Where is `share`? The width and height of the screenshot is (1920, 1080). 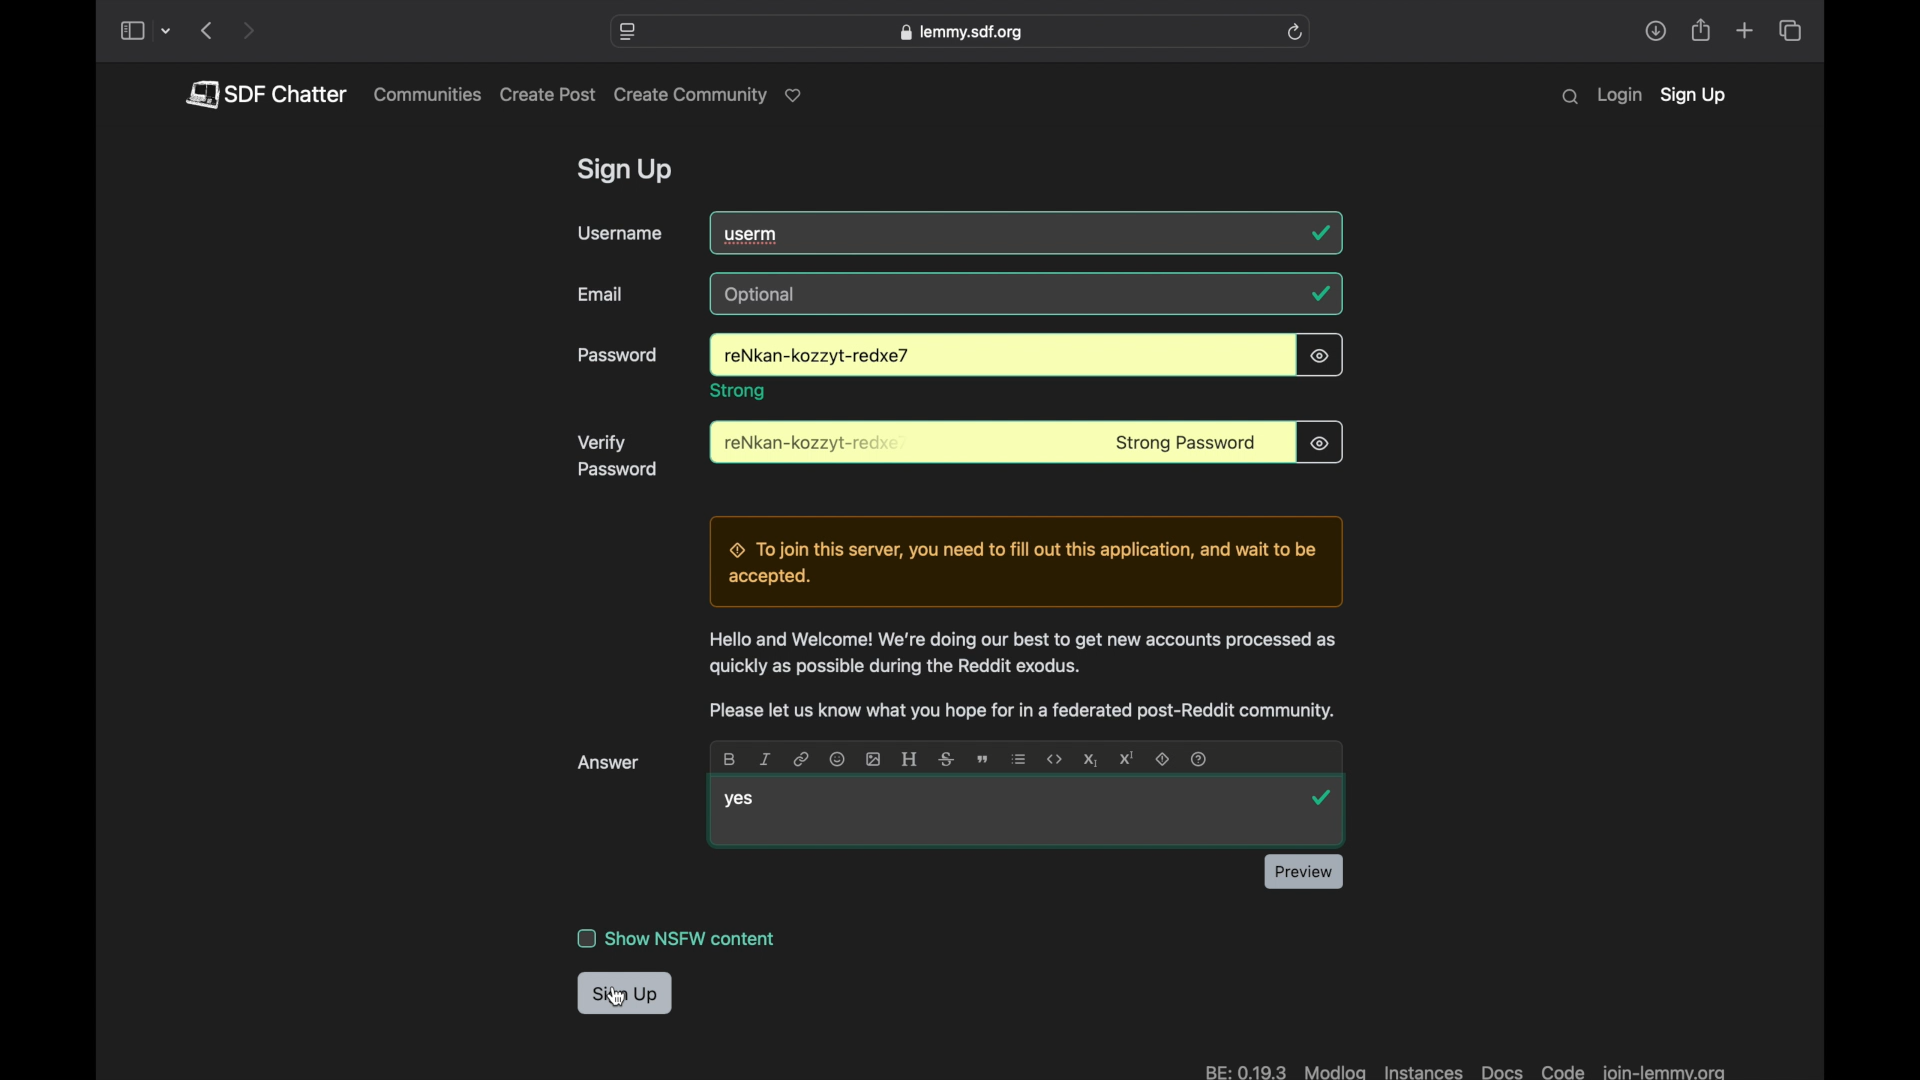 share is located at coordinates (1702, 31).